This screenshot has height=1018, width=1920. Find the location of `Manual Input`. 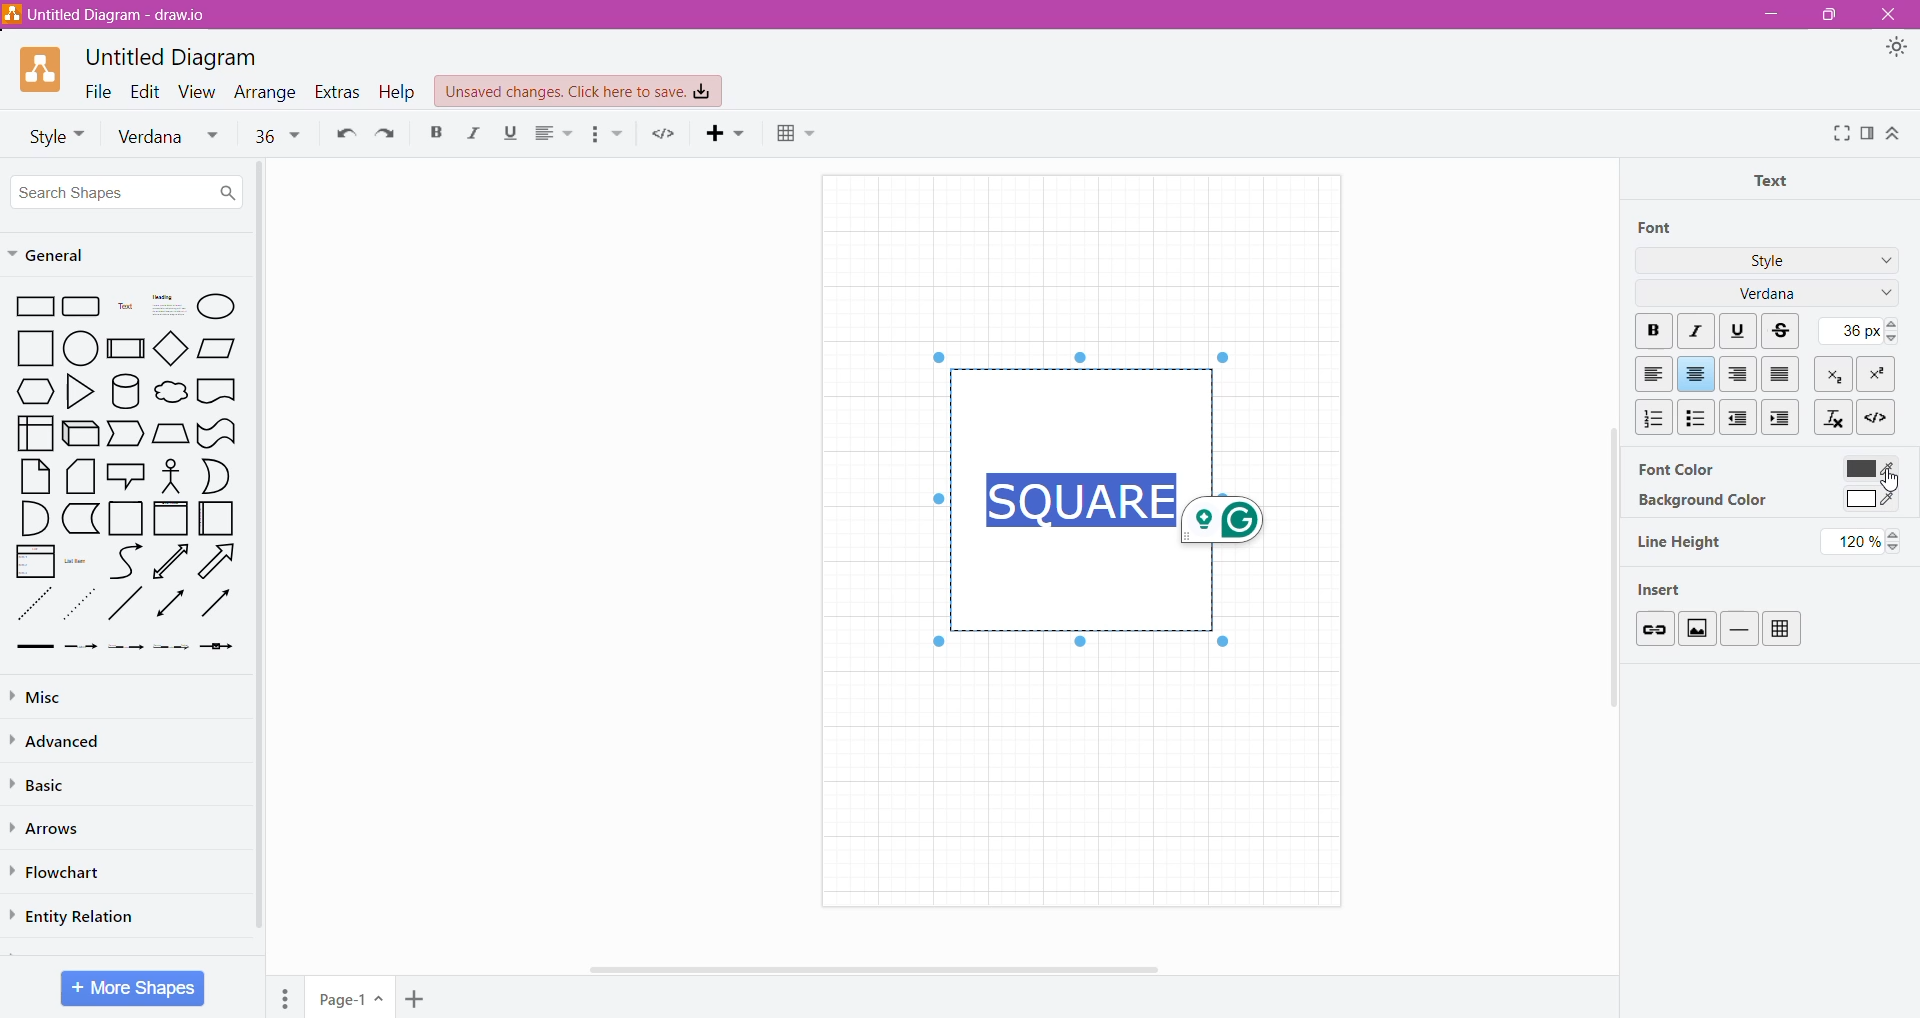

Manual Input is located at coordinates (170, 434).